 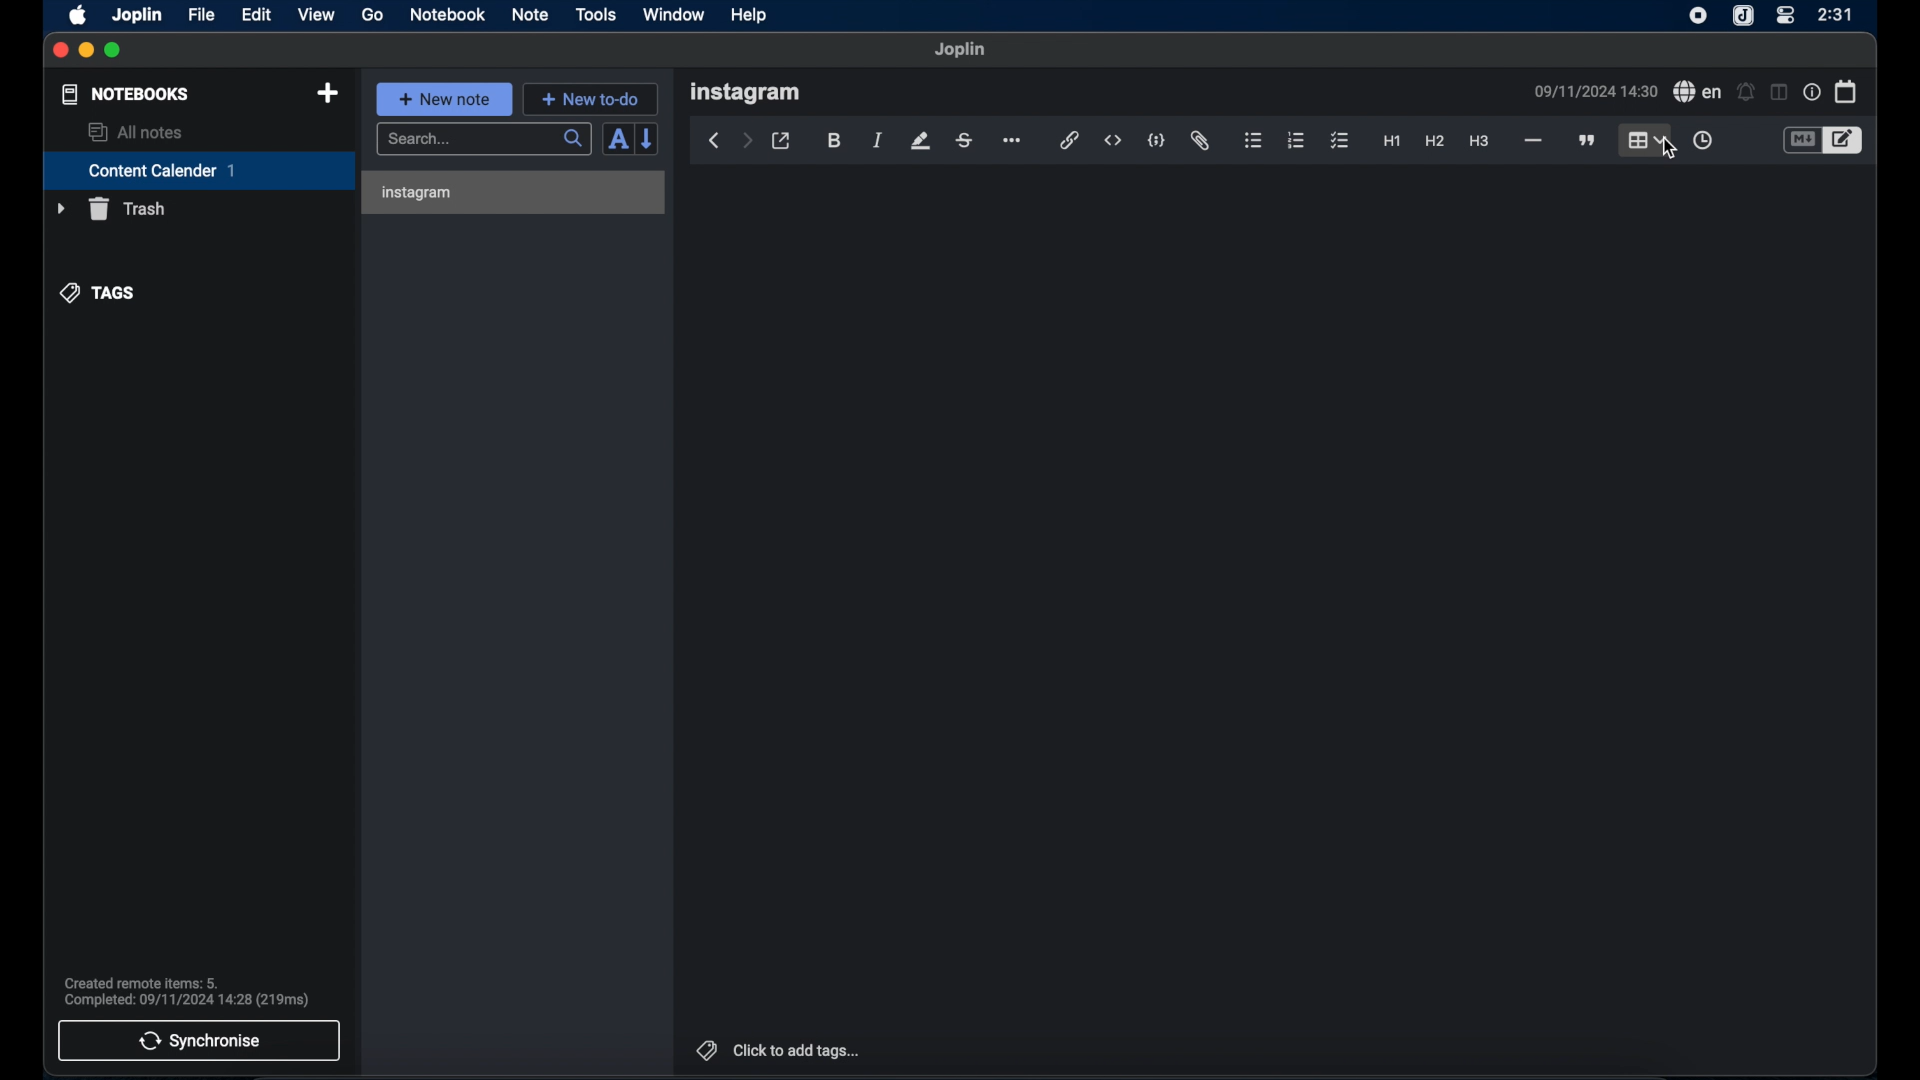 What do you see at coordinates (1800, 141) in the screenshot?
I see `toggle editor` at bounding box center [1800, 141].